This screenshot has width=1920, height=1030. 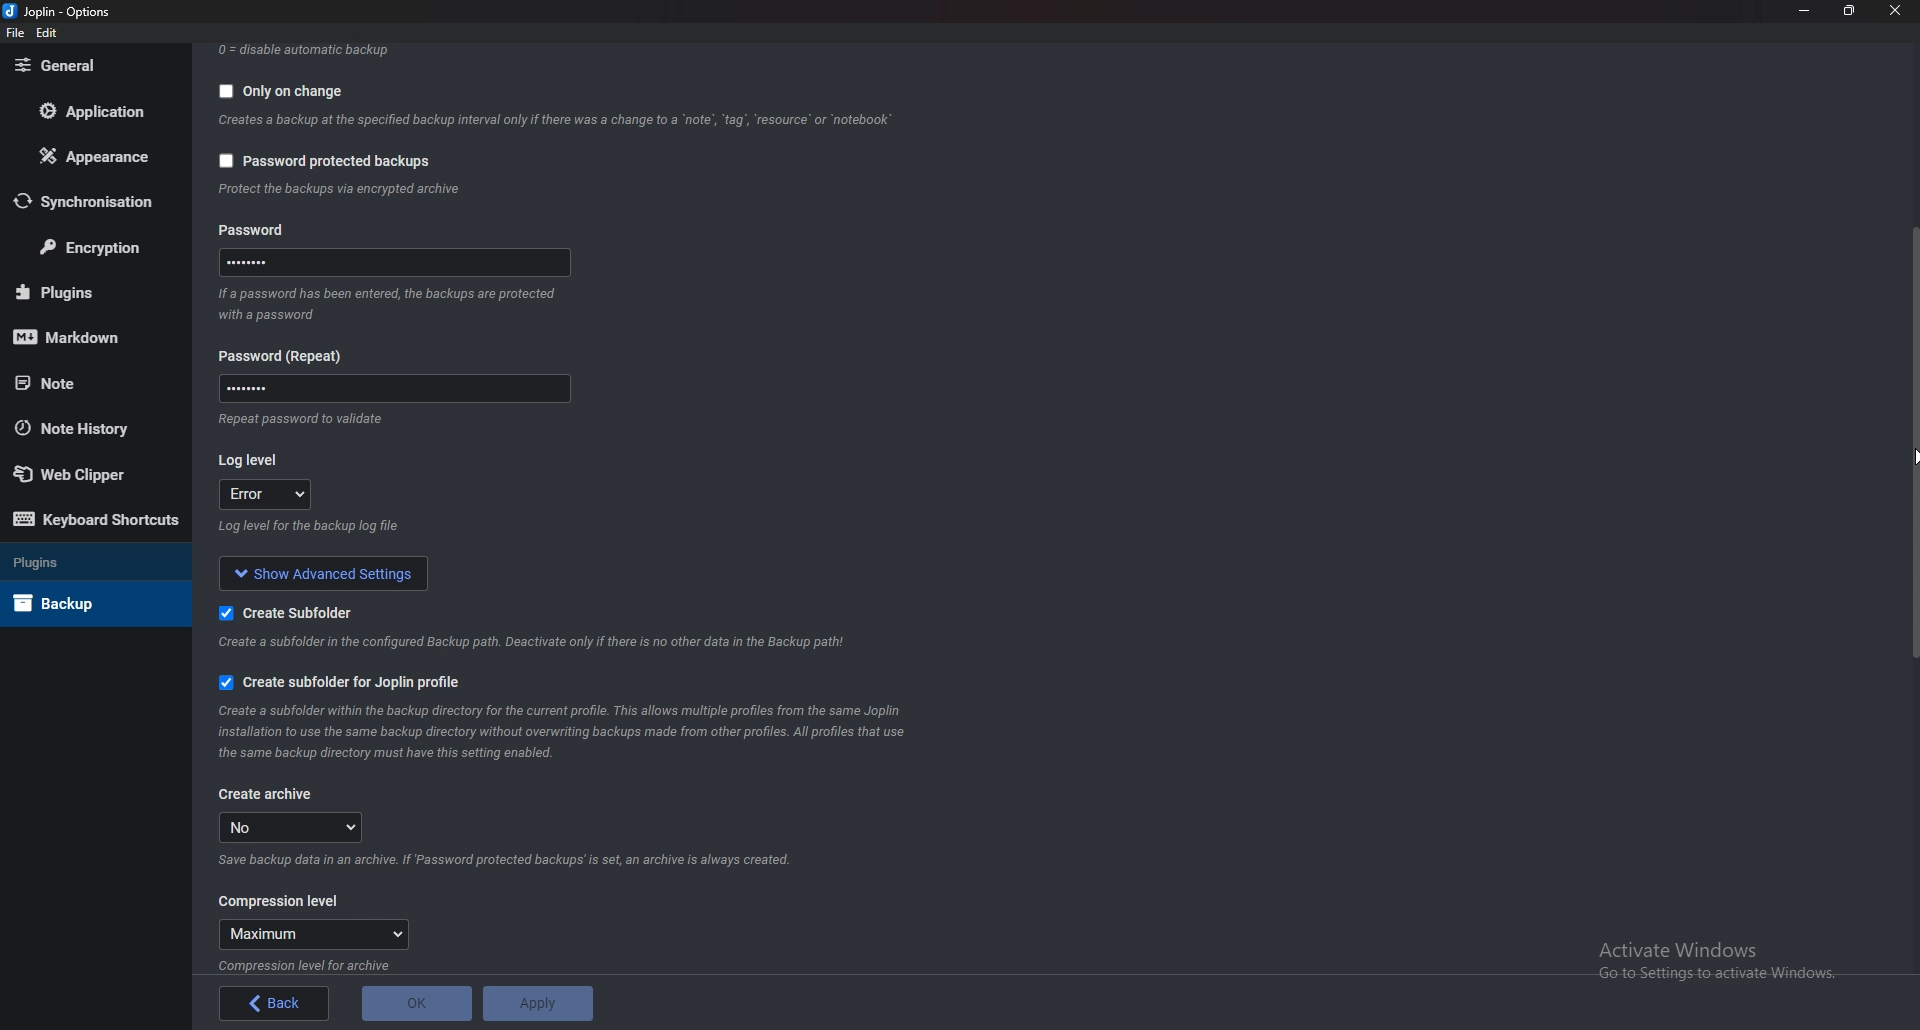 What do you see at coordinates (93, 66) in the screenshot?
I see `General` at bounding box center [93, 66].